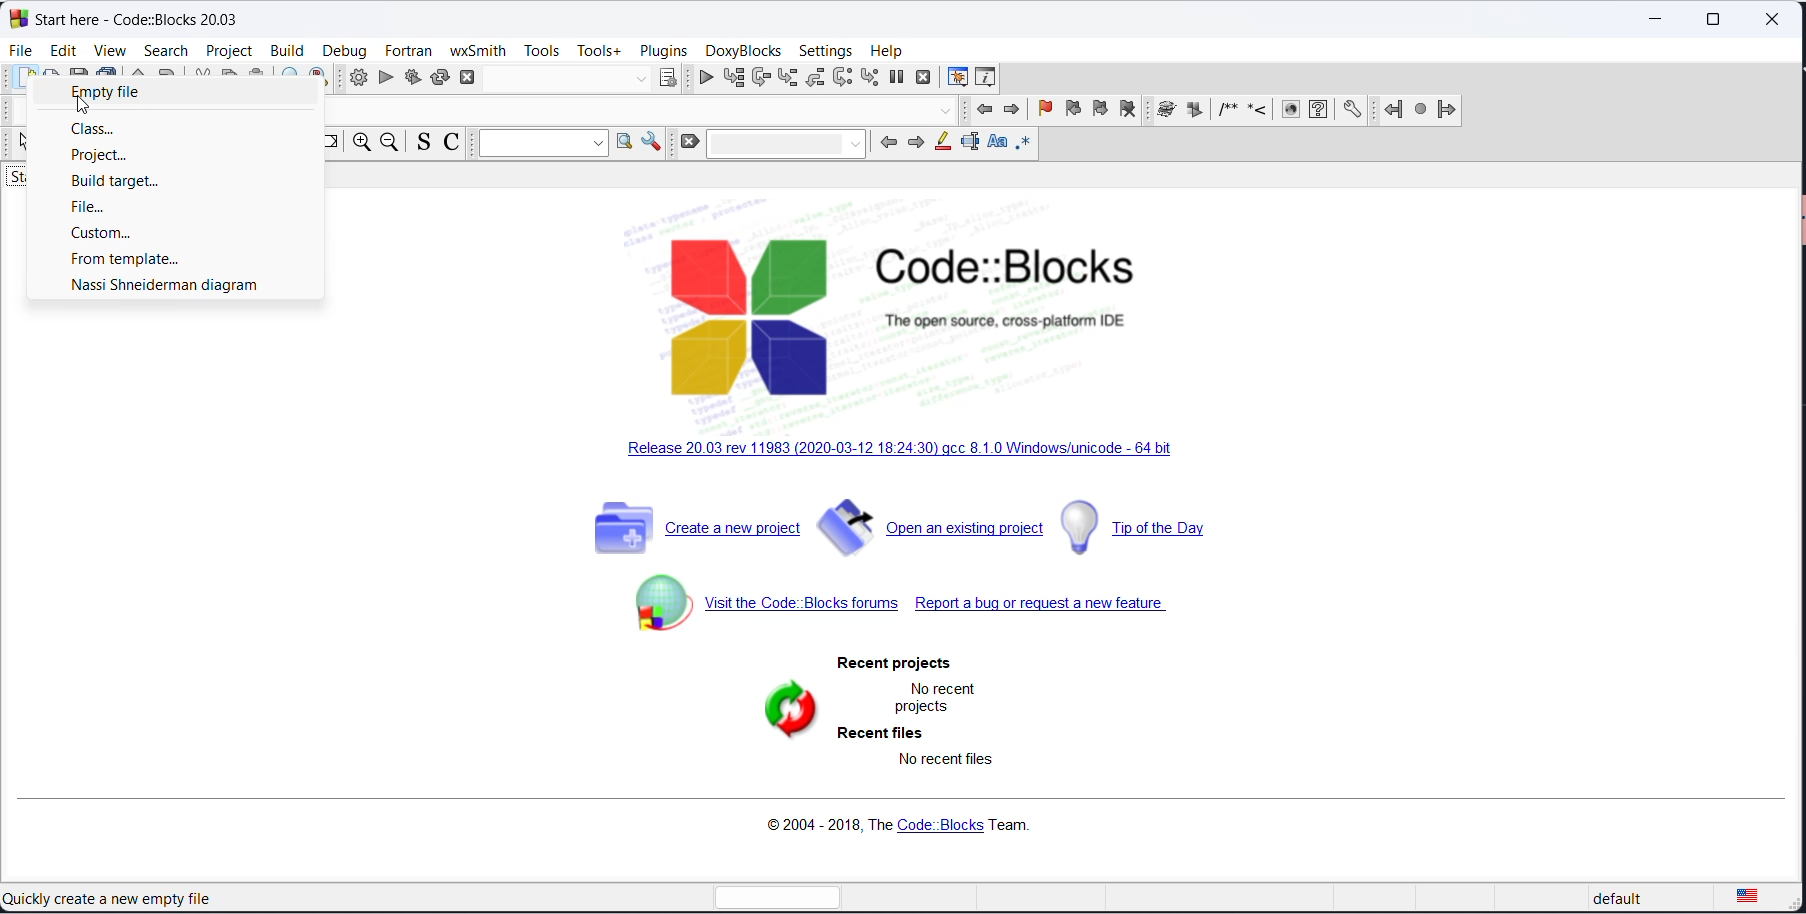  I want to click on Fortran, so click(410, 50).